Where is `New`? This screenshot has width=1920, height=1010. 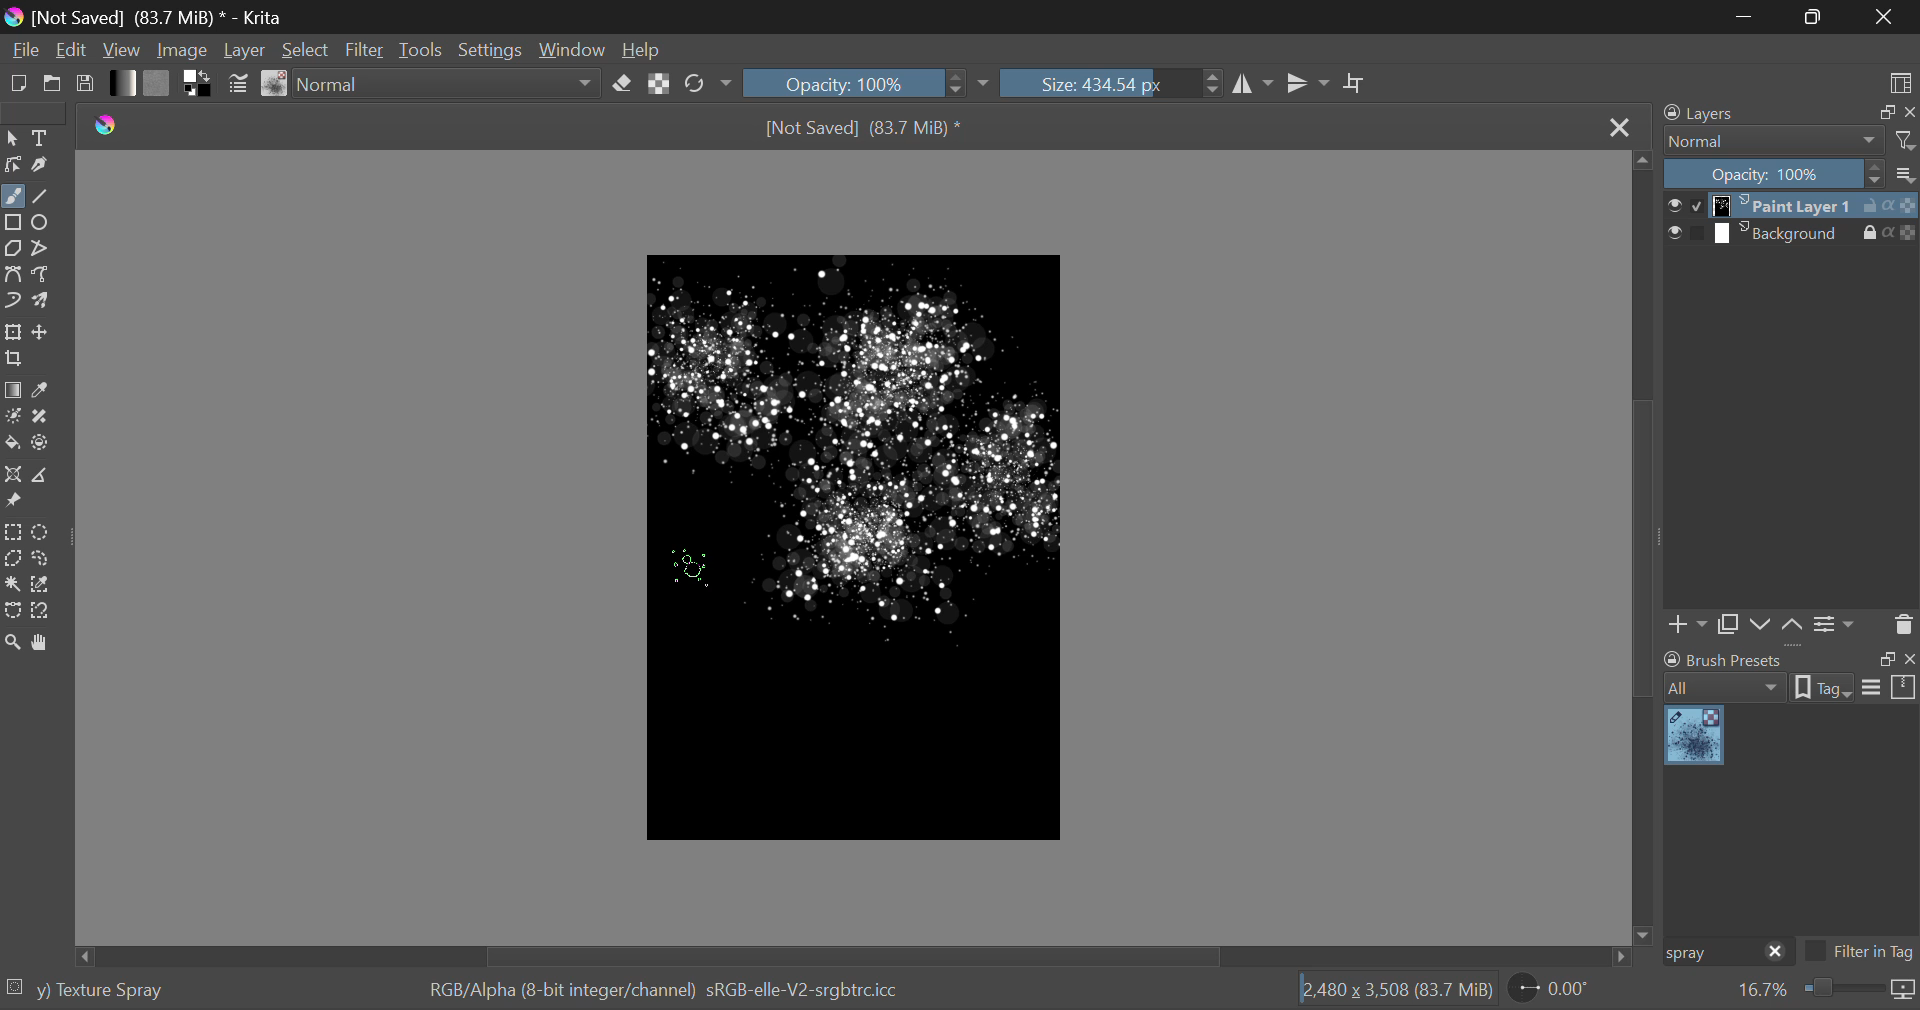
New is located at coordinates (18, 83).